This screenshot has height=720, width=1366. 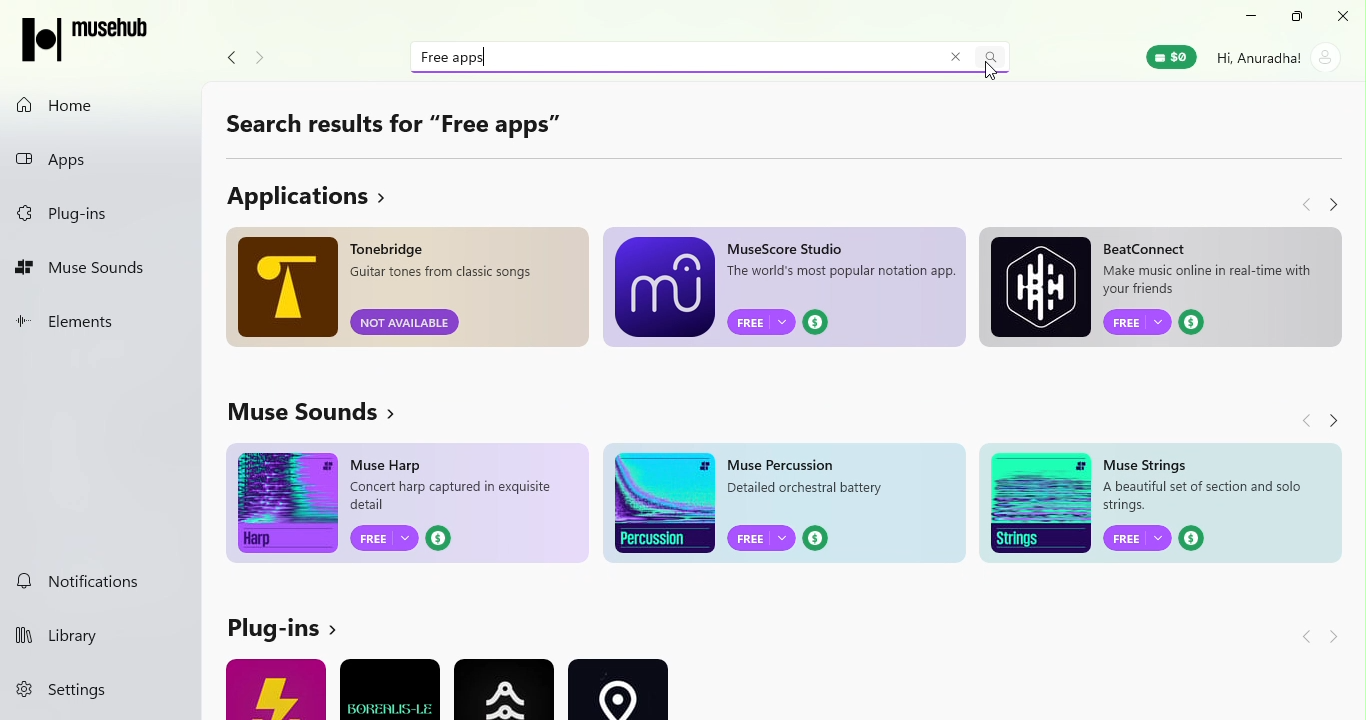 I want to click on Minimize, so click(x=1252, y=16).